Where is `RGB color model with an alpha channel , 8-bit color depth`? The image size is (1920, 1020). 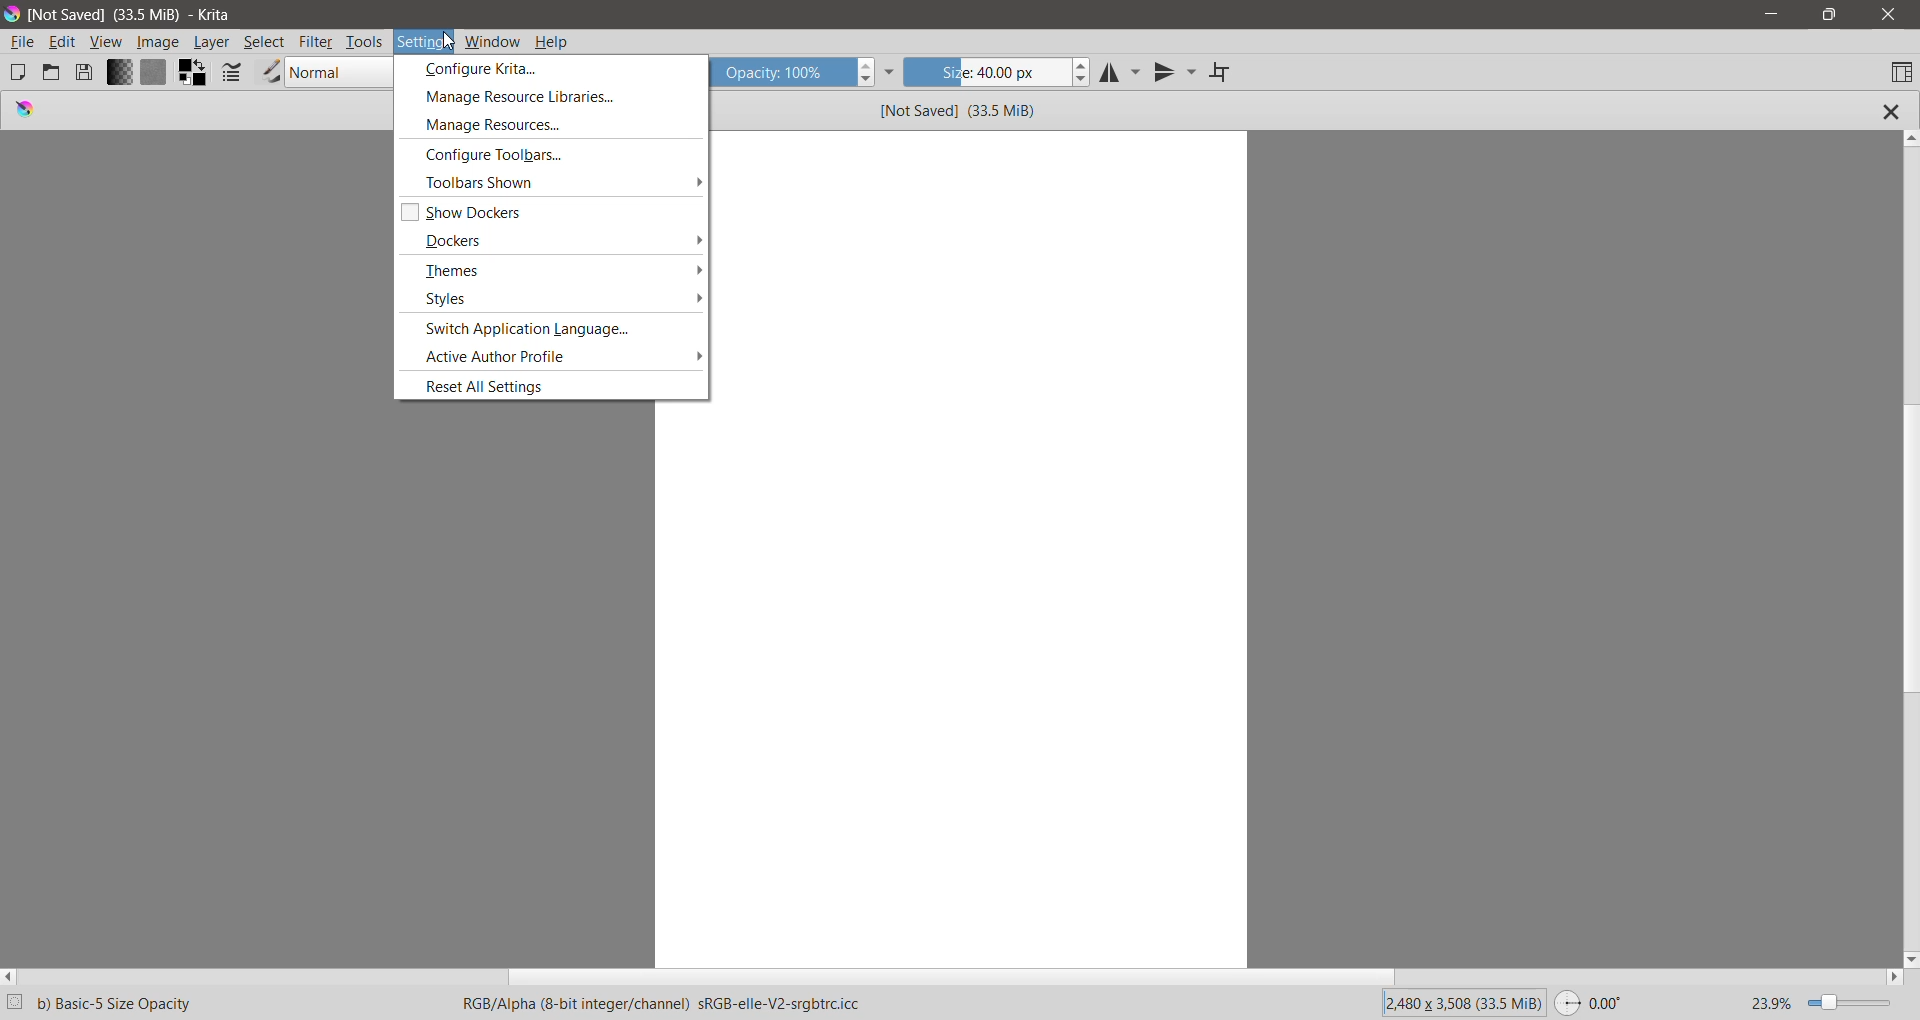
RGB color model with an alpha channel , 8-bit color depth is located at coordinates (572, 1005).